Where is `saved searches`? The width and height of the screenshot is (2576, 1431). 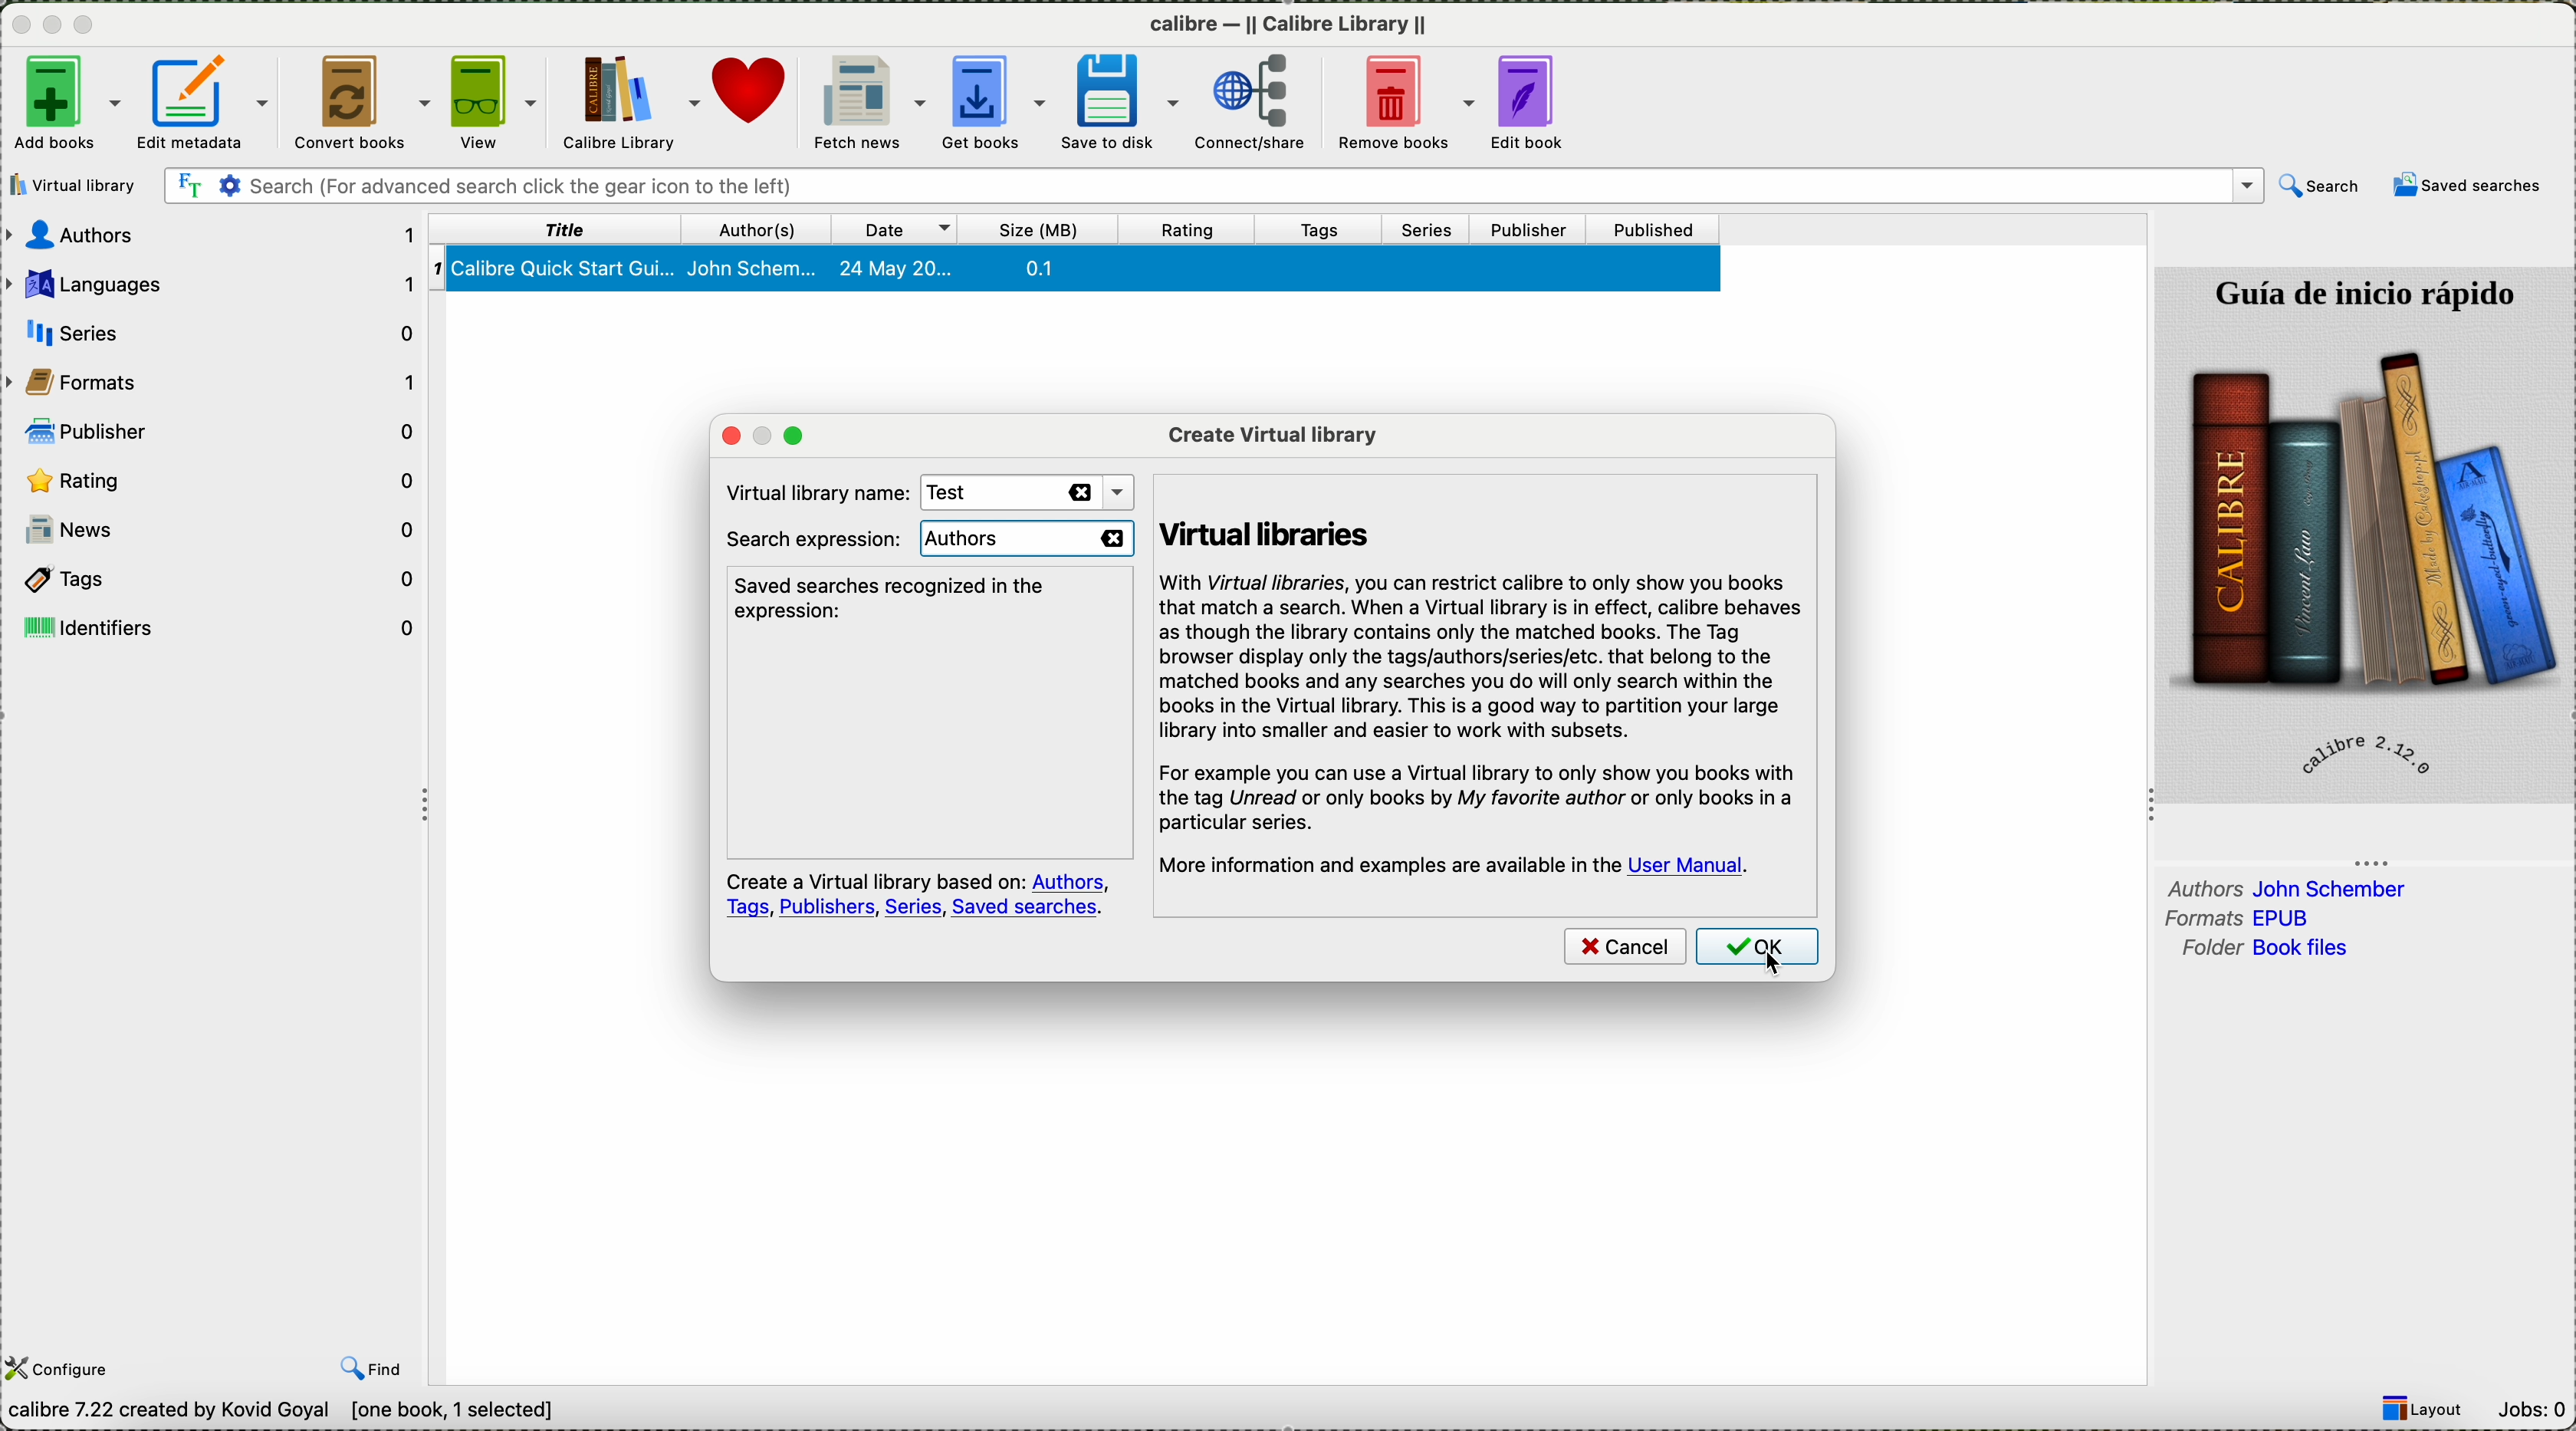
saved searches is located at coordinates (2470, 186).